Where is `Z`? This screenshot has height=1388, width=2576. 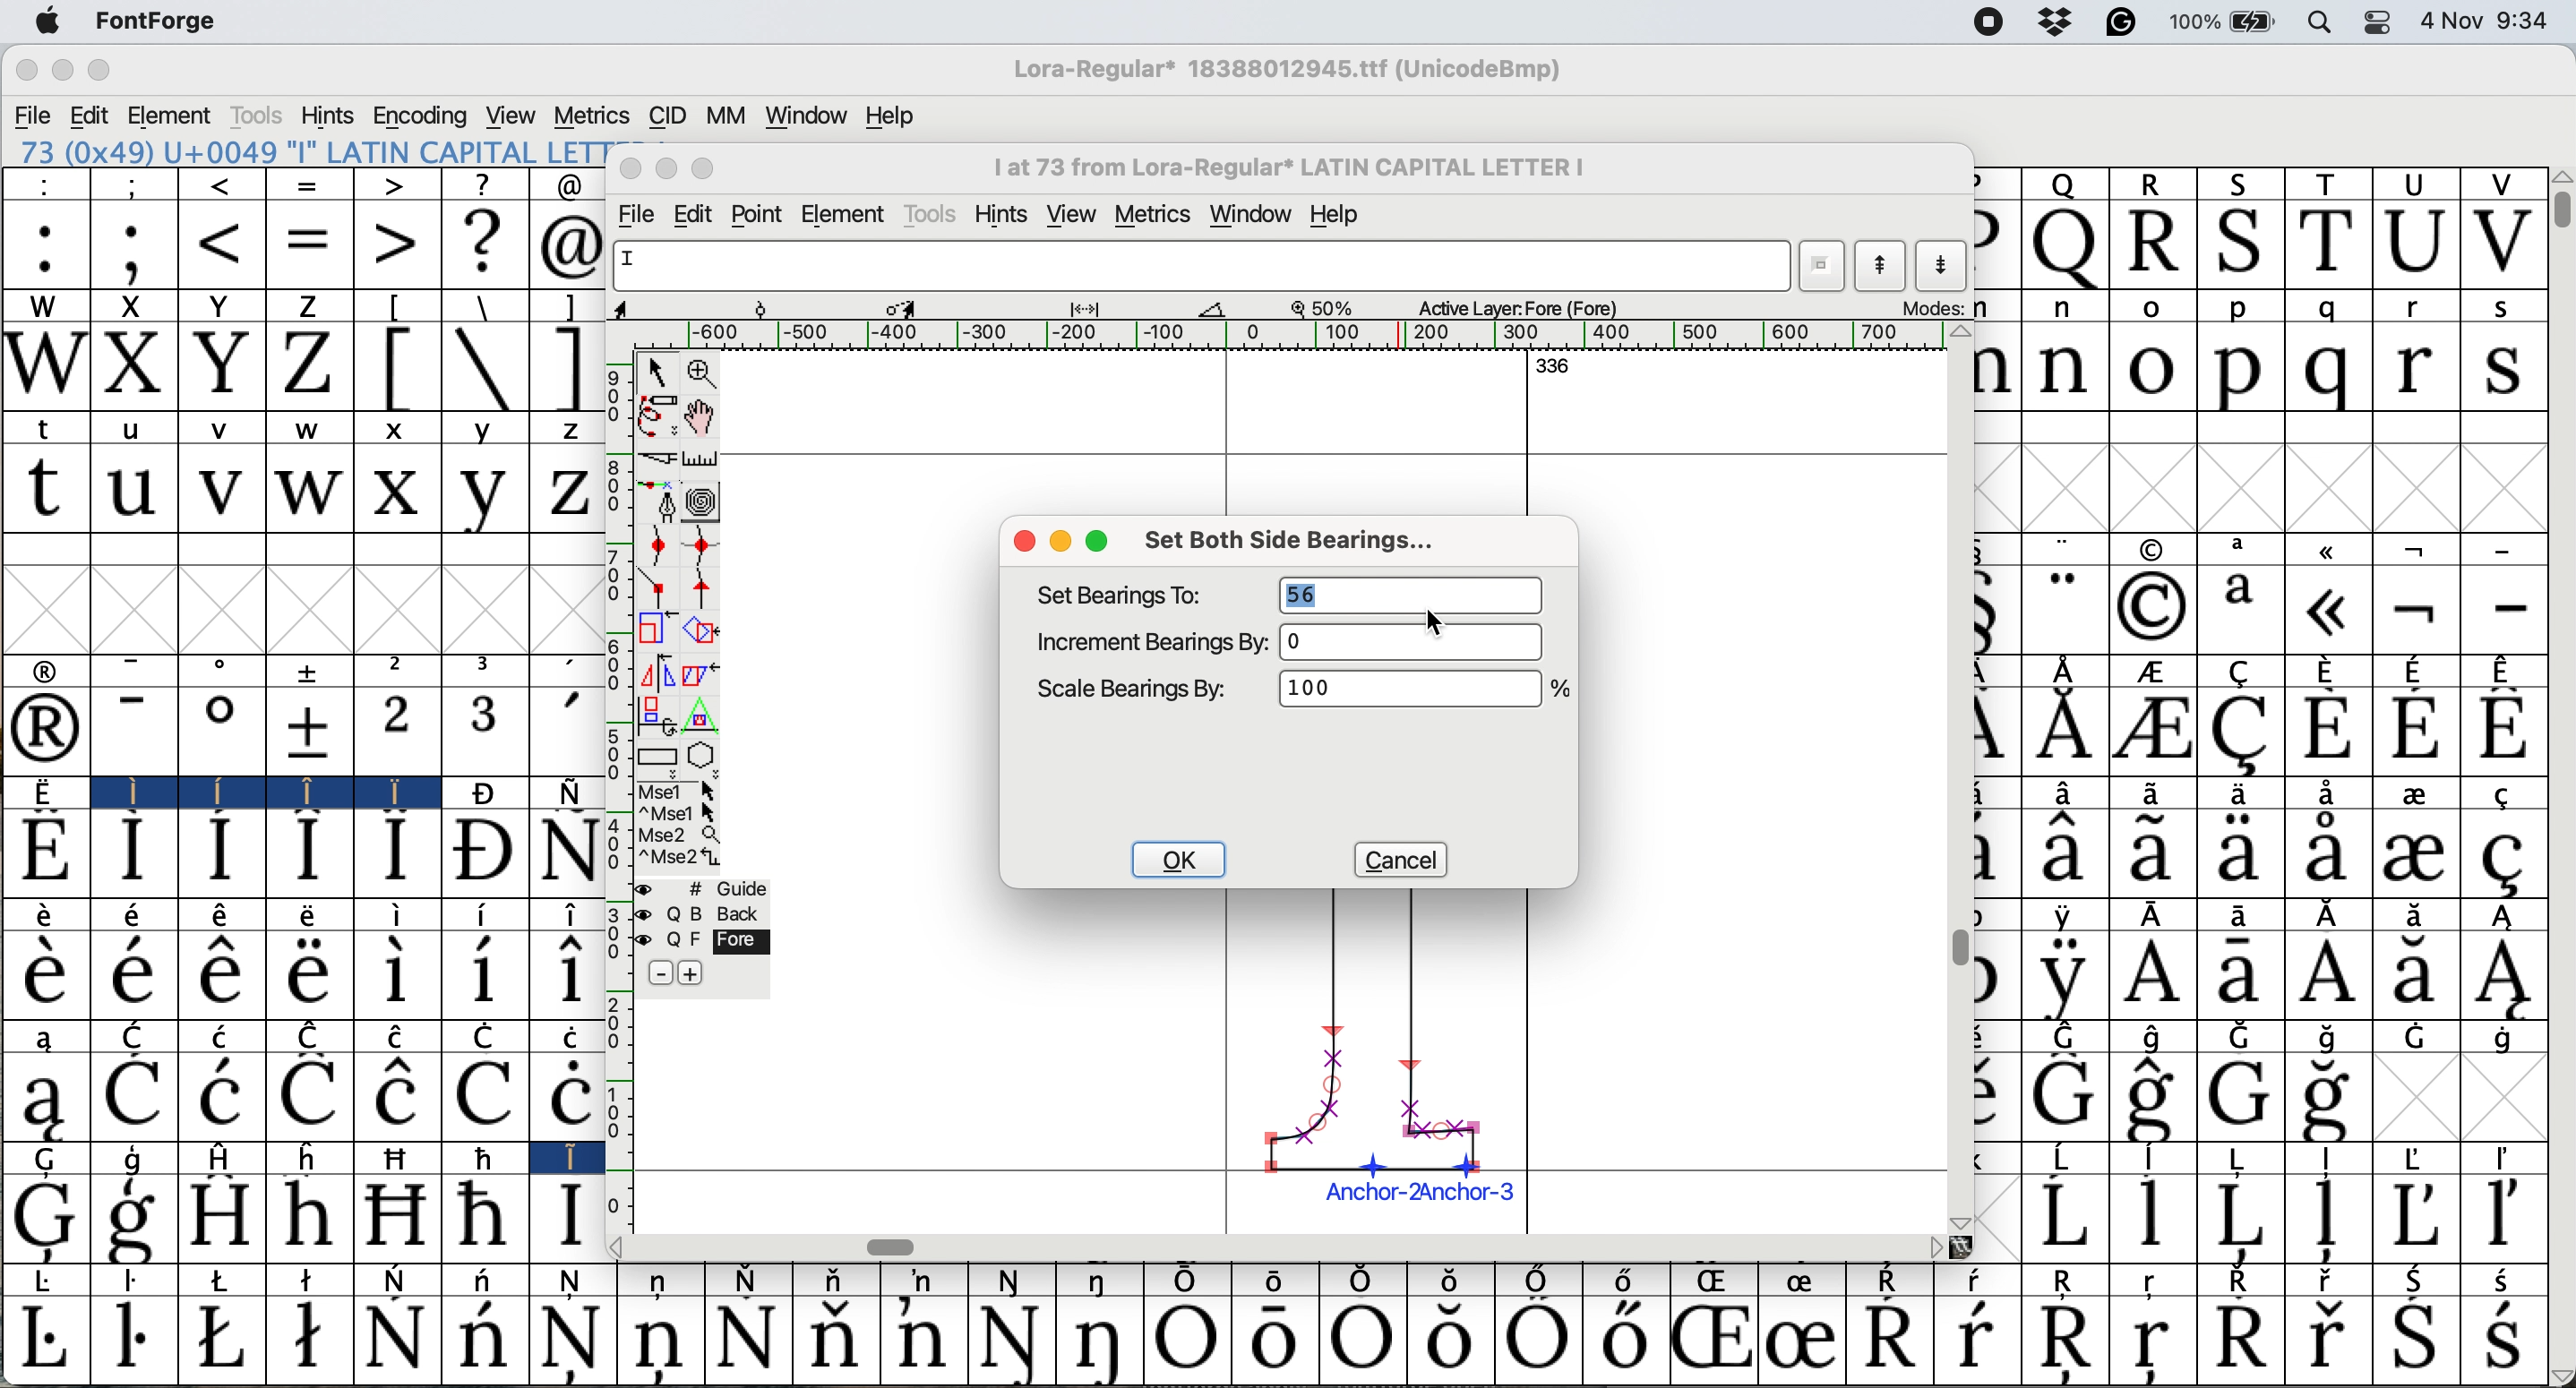 Z is located at coordinates (305, 306).